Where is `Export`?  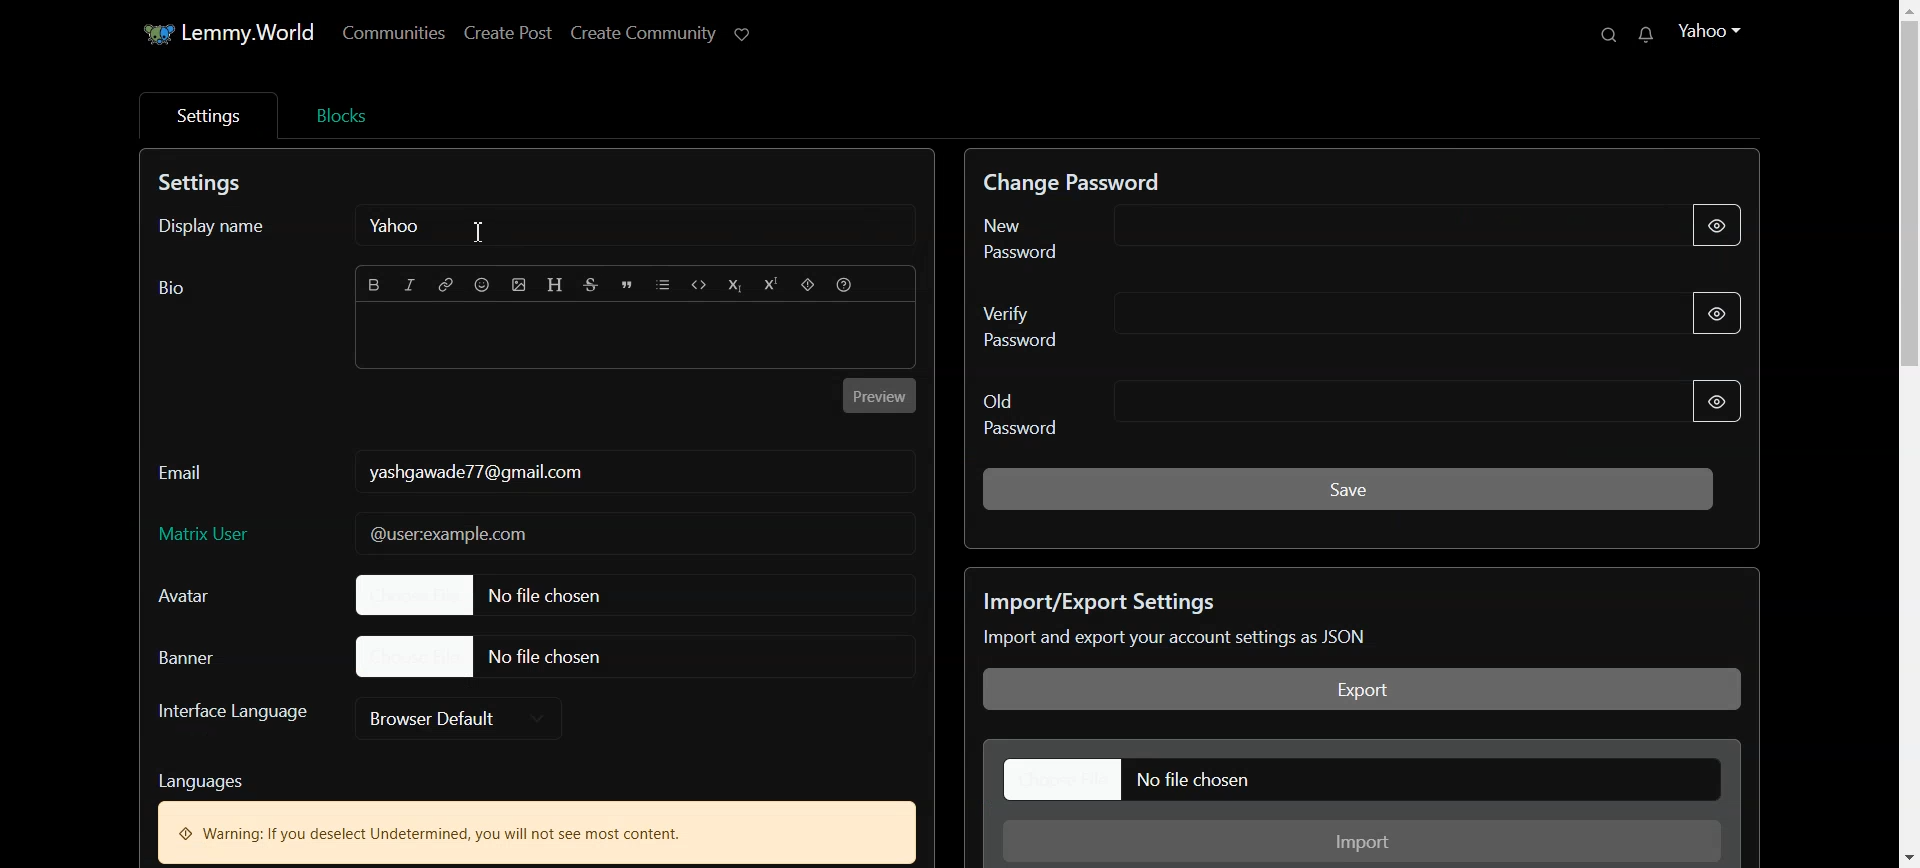 Export is located at coordinates (1363, 690).